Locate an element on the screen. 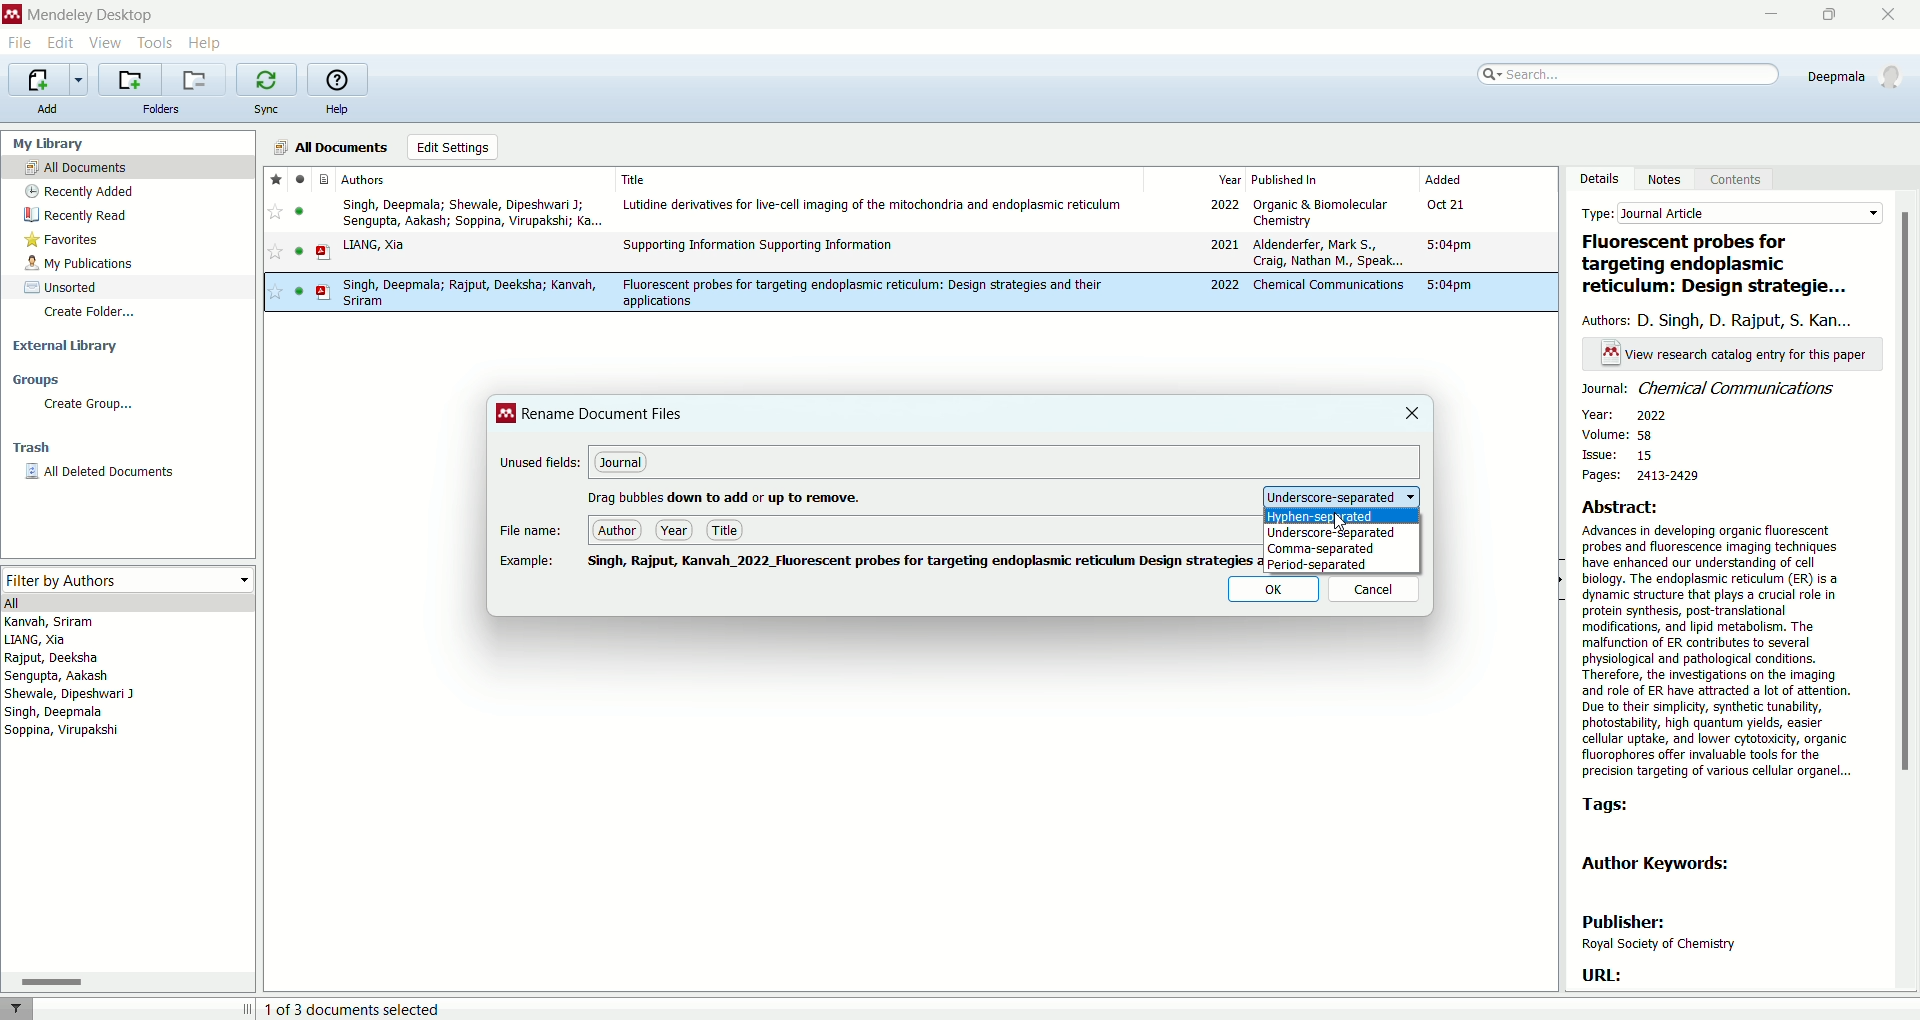 Image resolution: width=1920 pixels, height=1020 pixels. recently read is located at coordinates (75, 215).